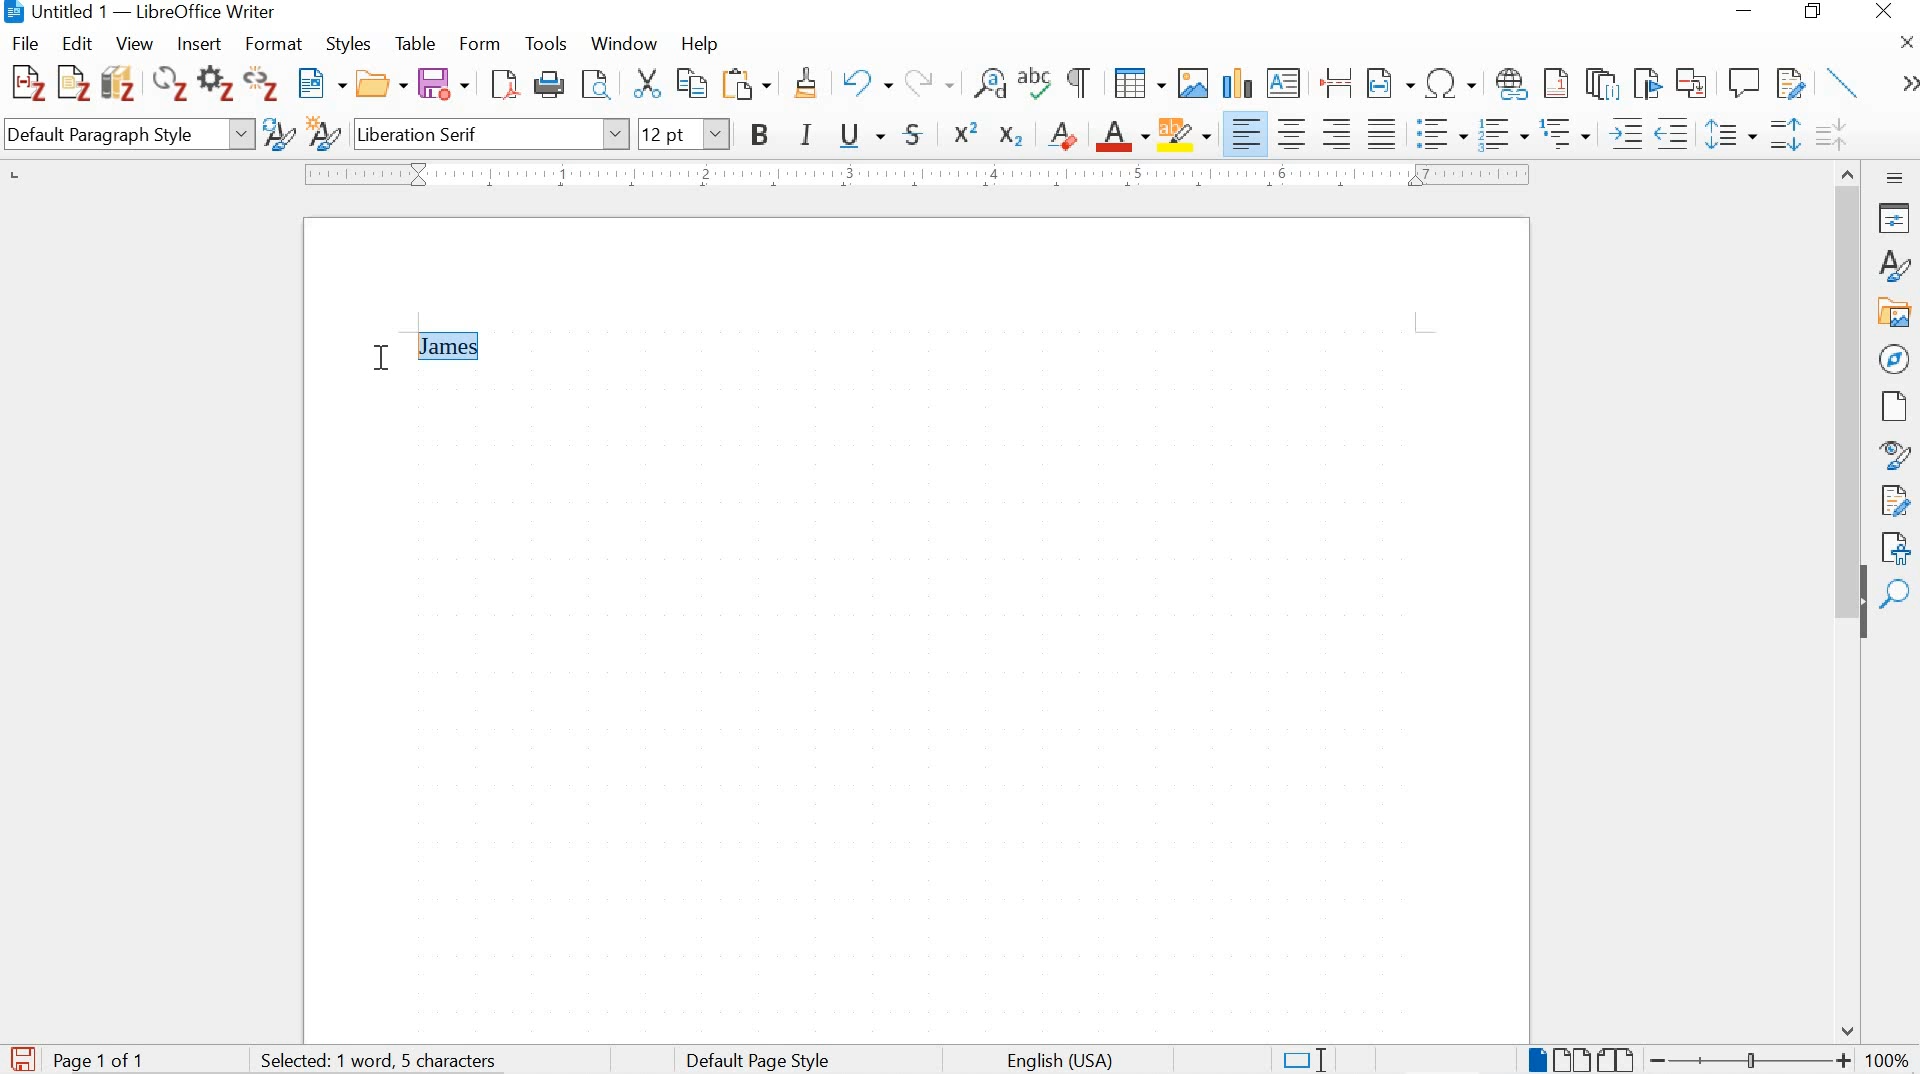  I want to click on redo, so click(929, 81).